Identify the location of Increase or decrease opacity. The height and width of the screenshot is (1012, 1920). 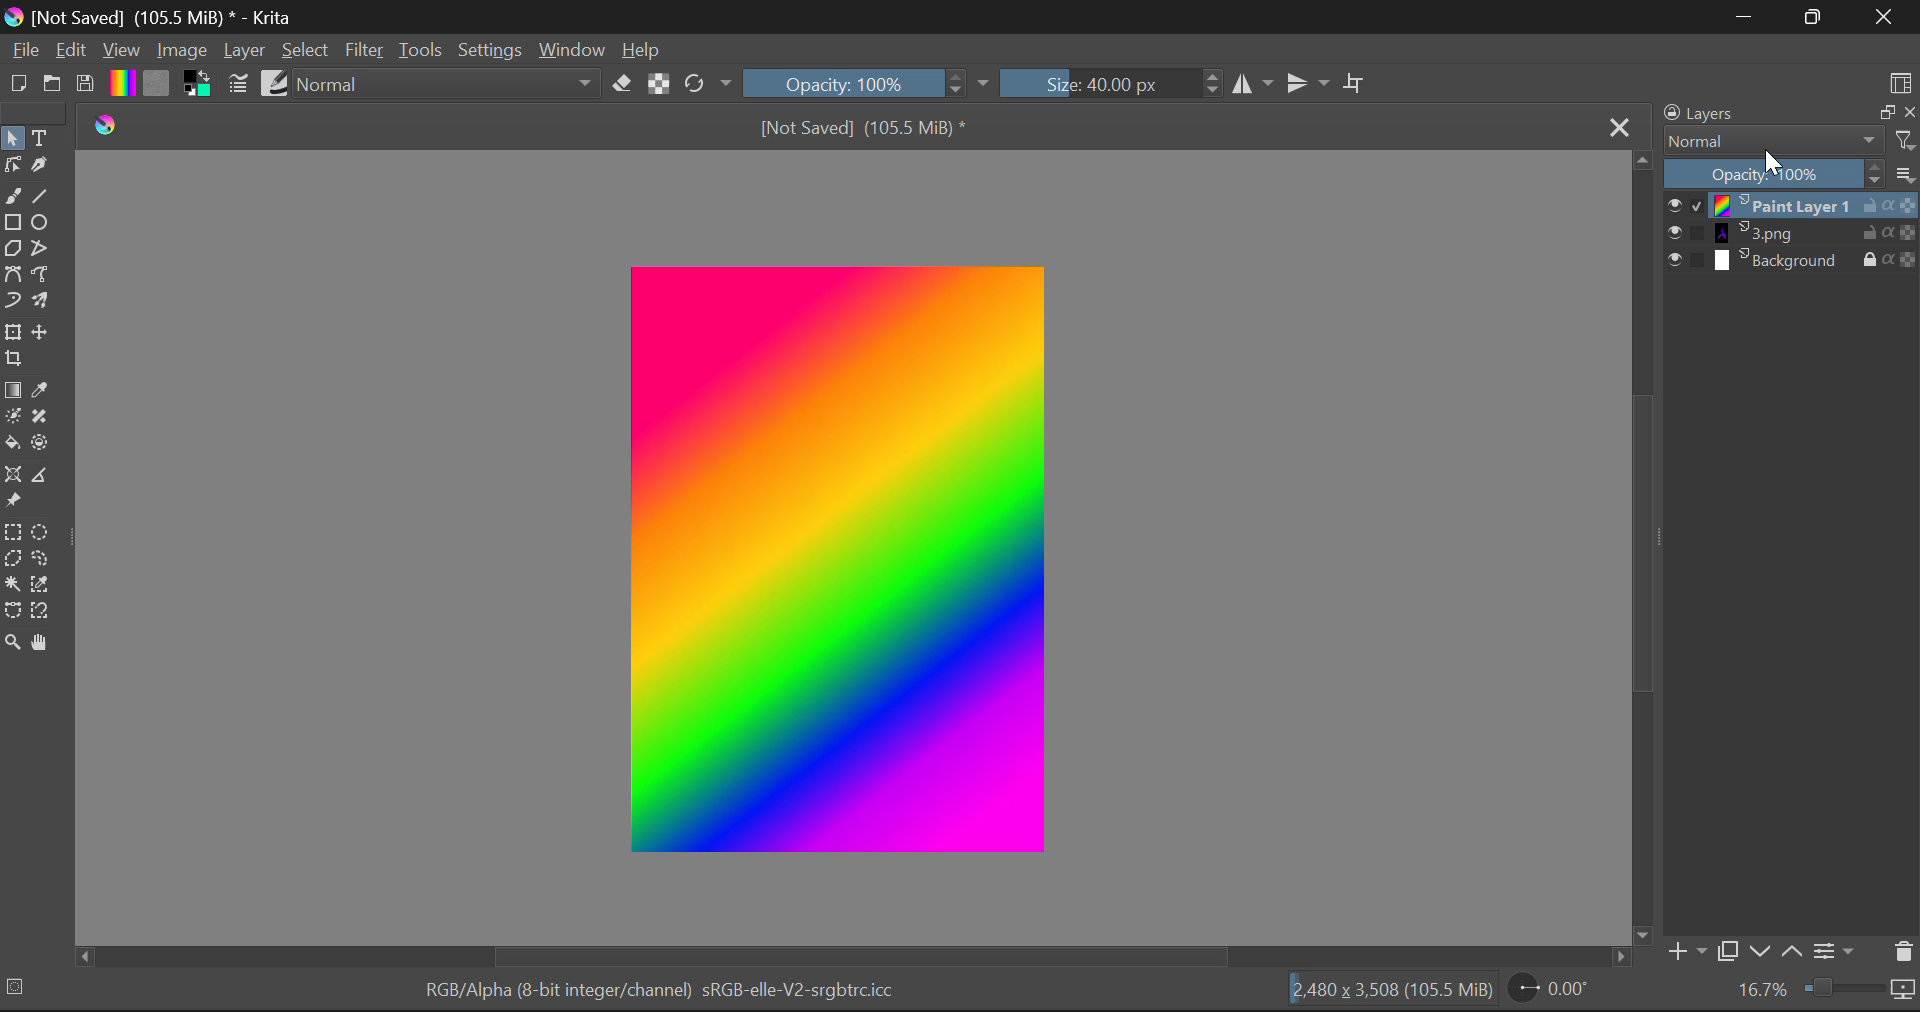
(1877, 174).